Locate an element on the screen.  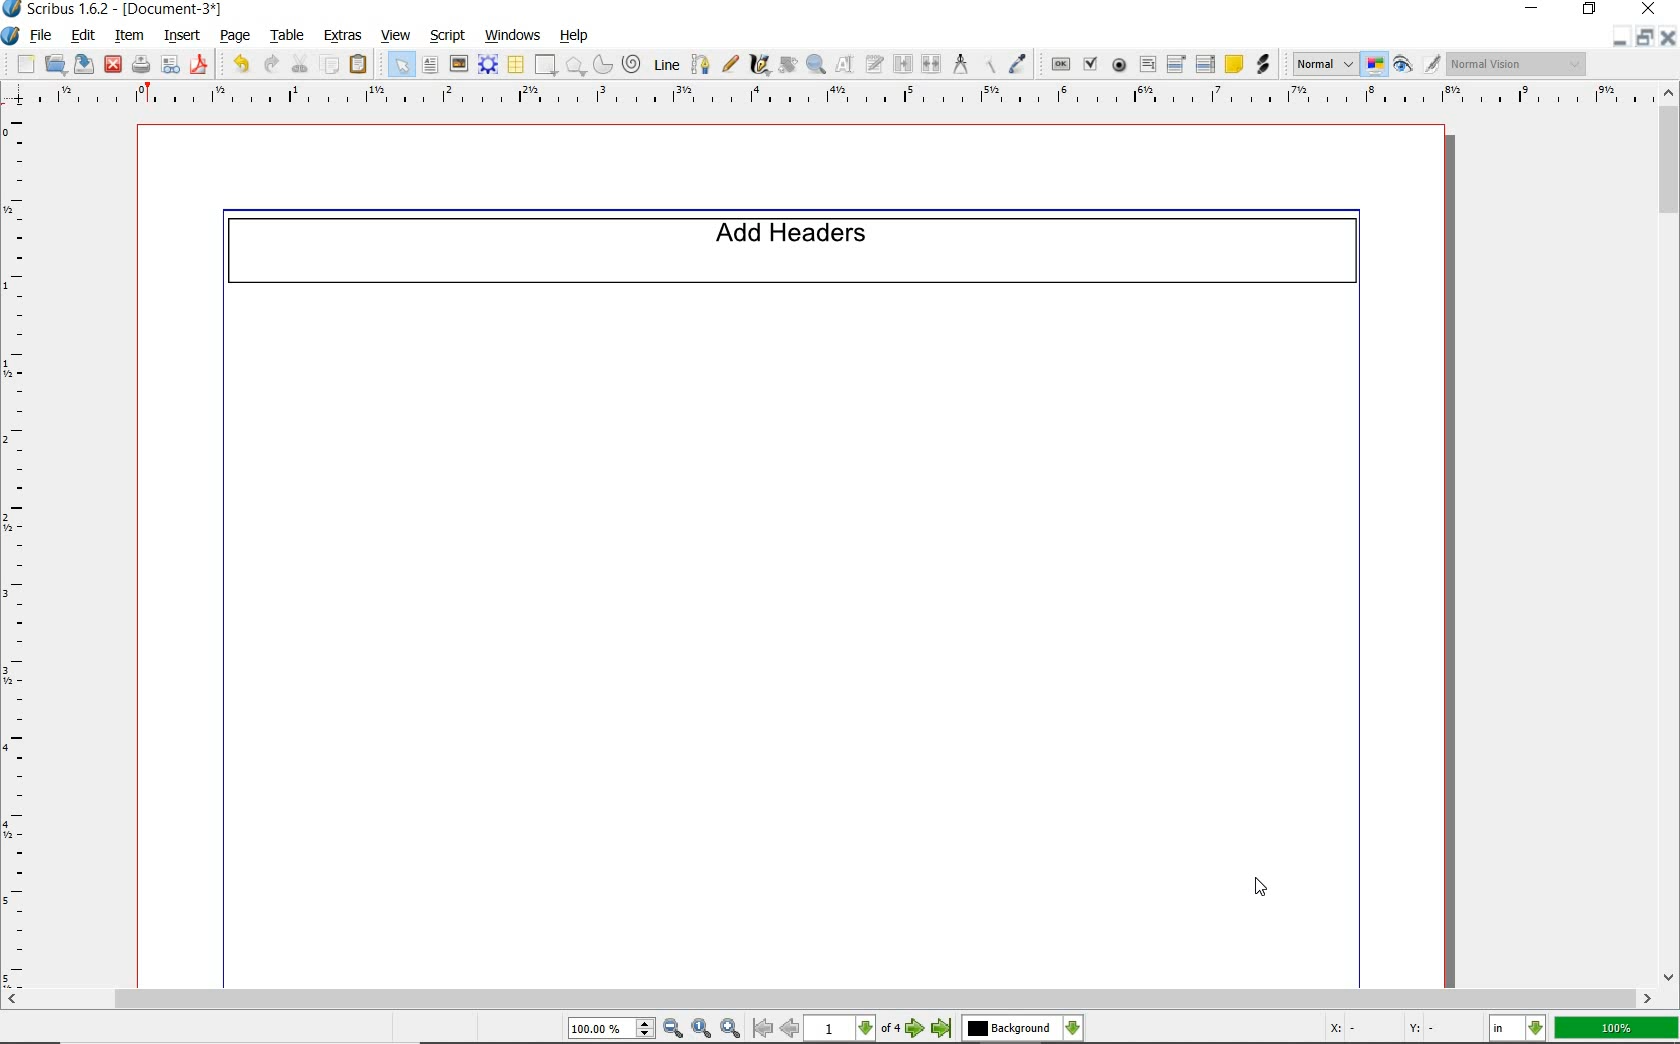
zoom in is located at coordinates (730, 1029).